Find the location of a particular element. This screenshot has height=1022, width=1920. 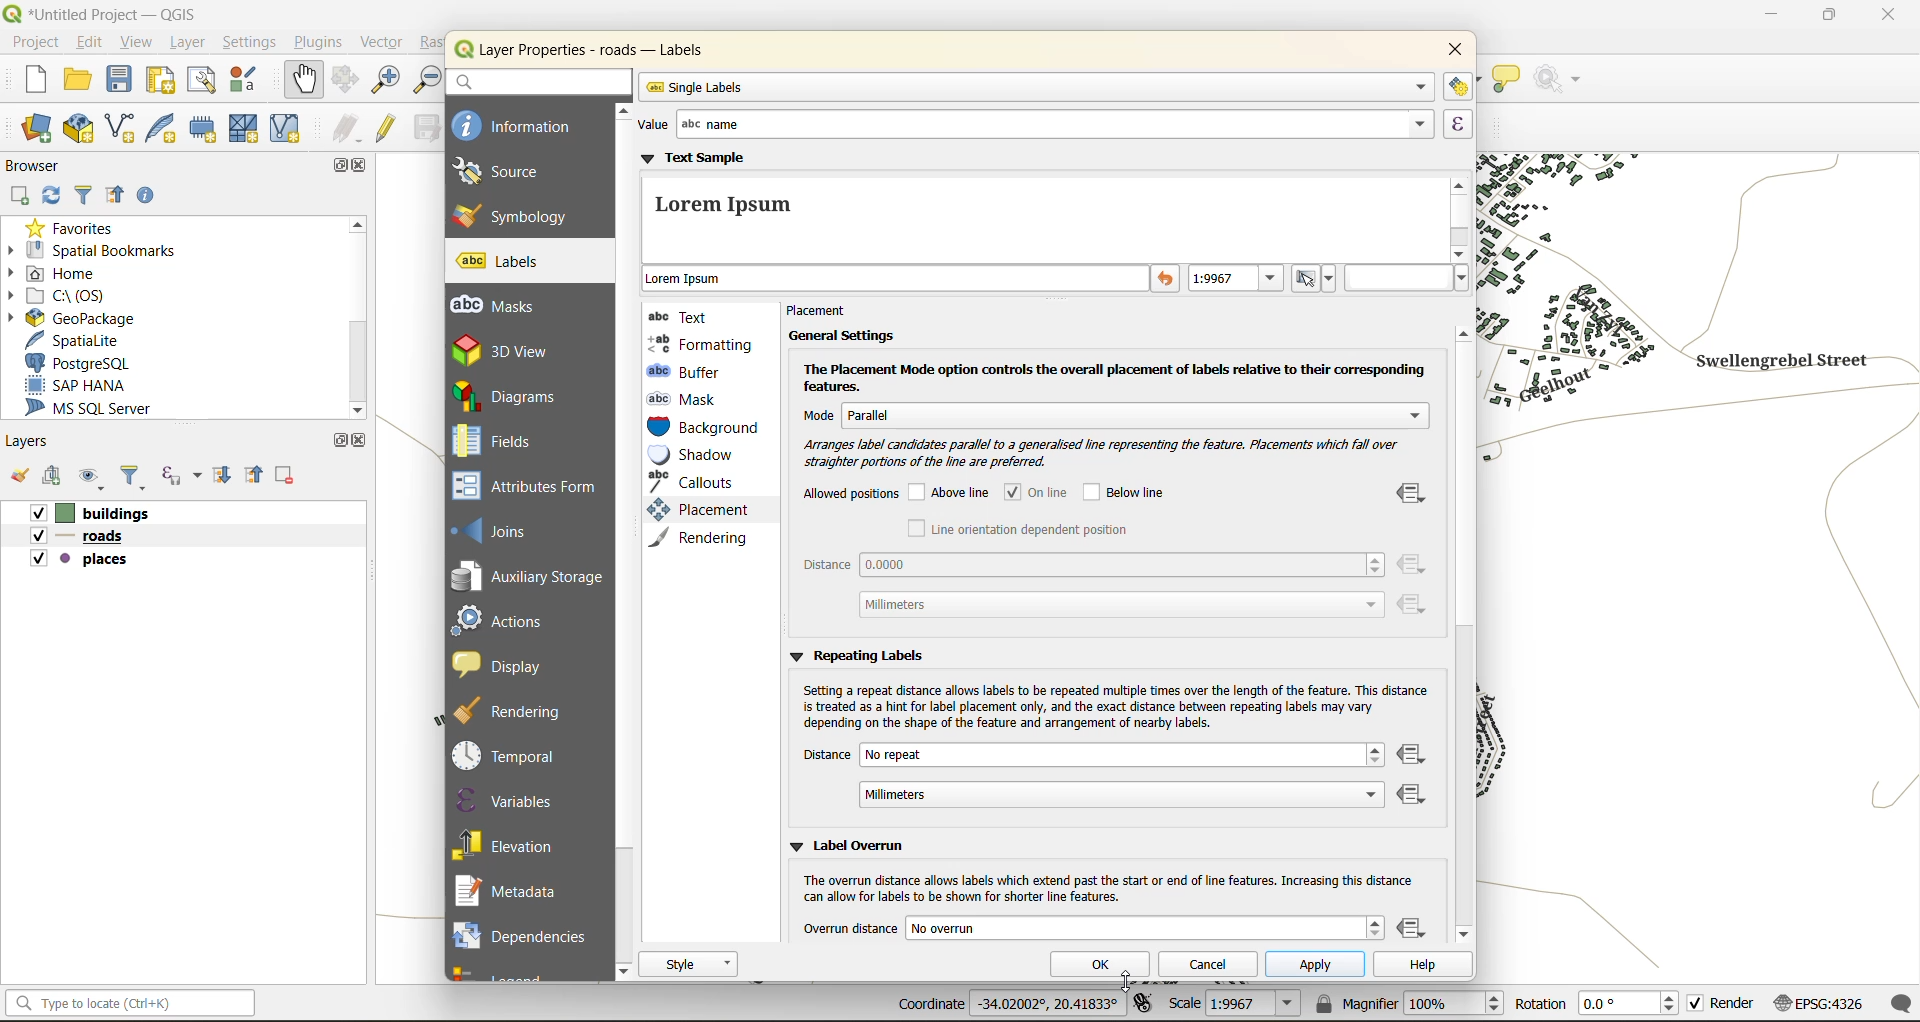

rendering is located at coordinates (706, 537).